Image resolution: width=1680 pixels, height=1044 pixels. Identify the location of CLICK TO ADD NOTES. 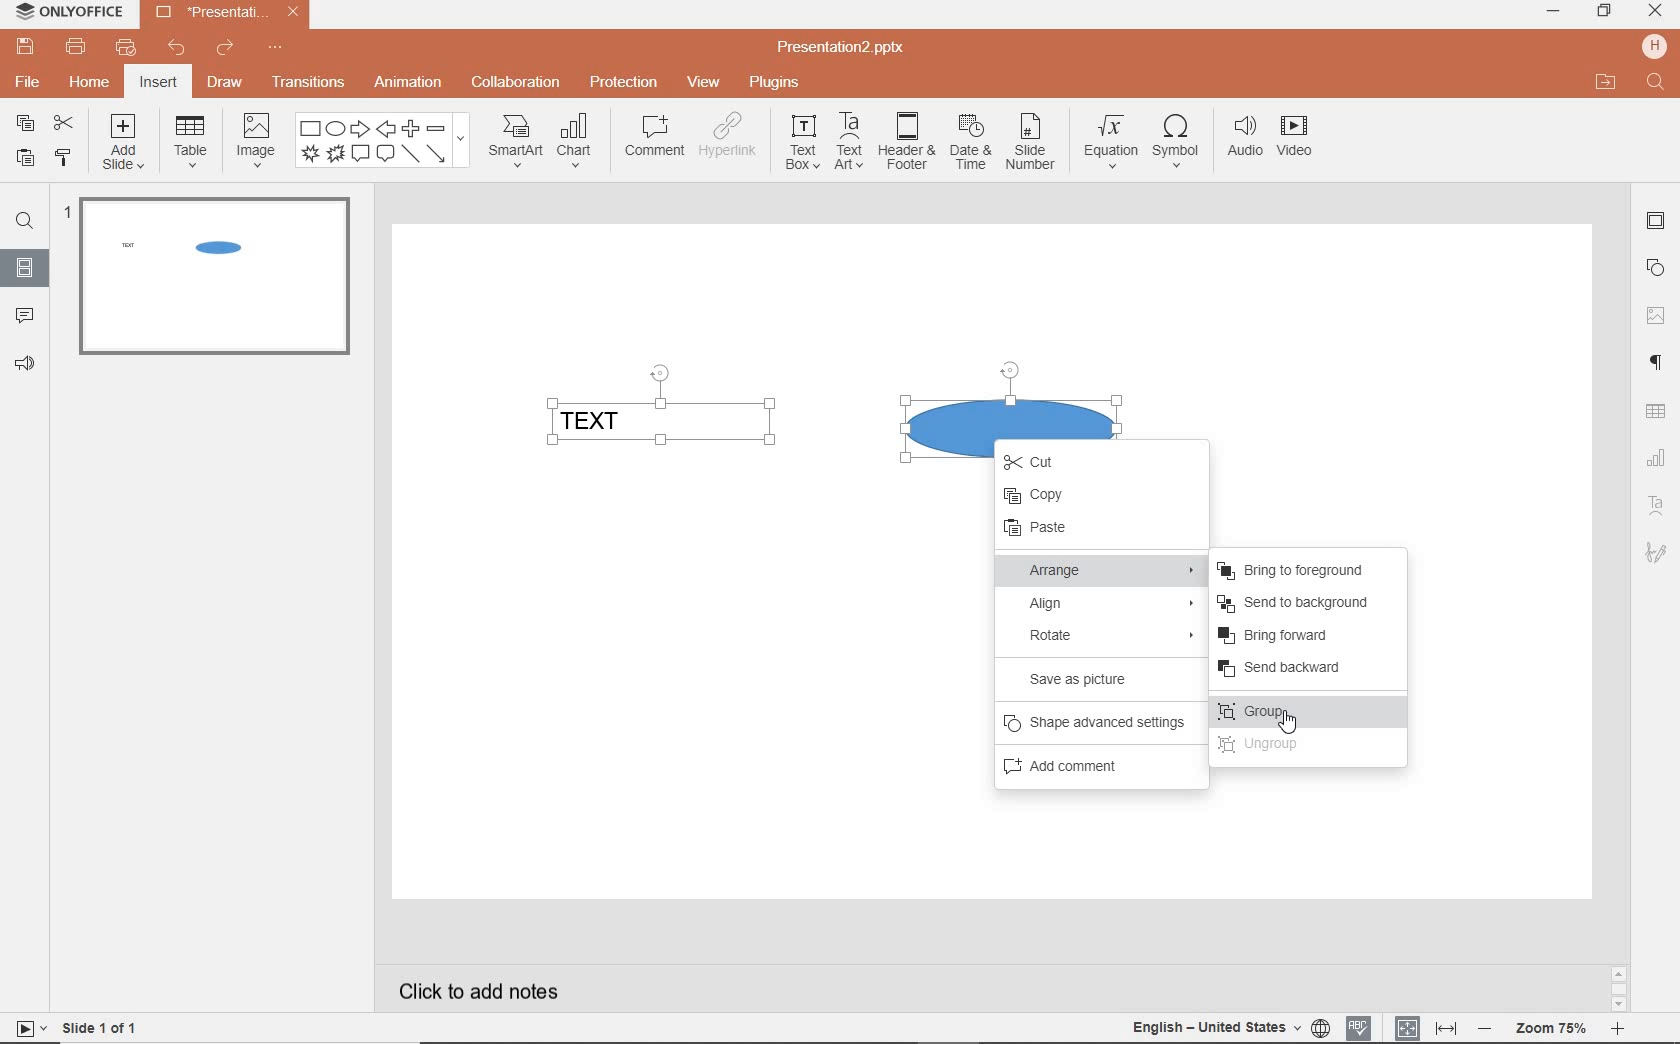
(483, 989).